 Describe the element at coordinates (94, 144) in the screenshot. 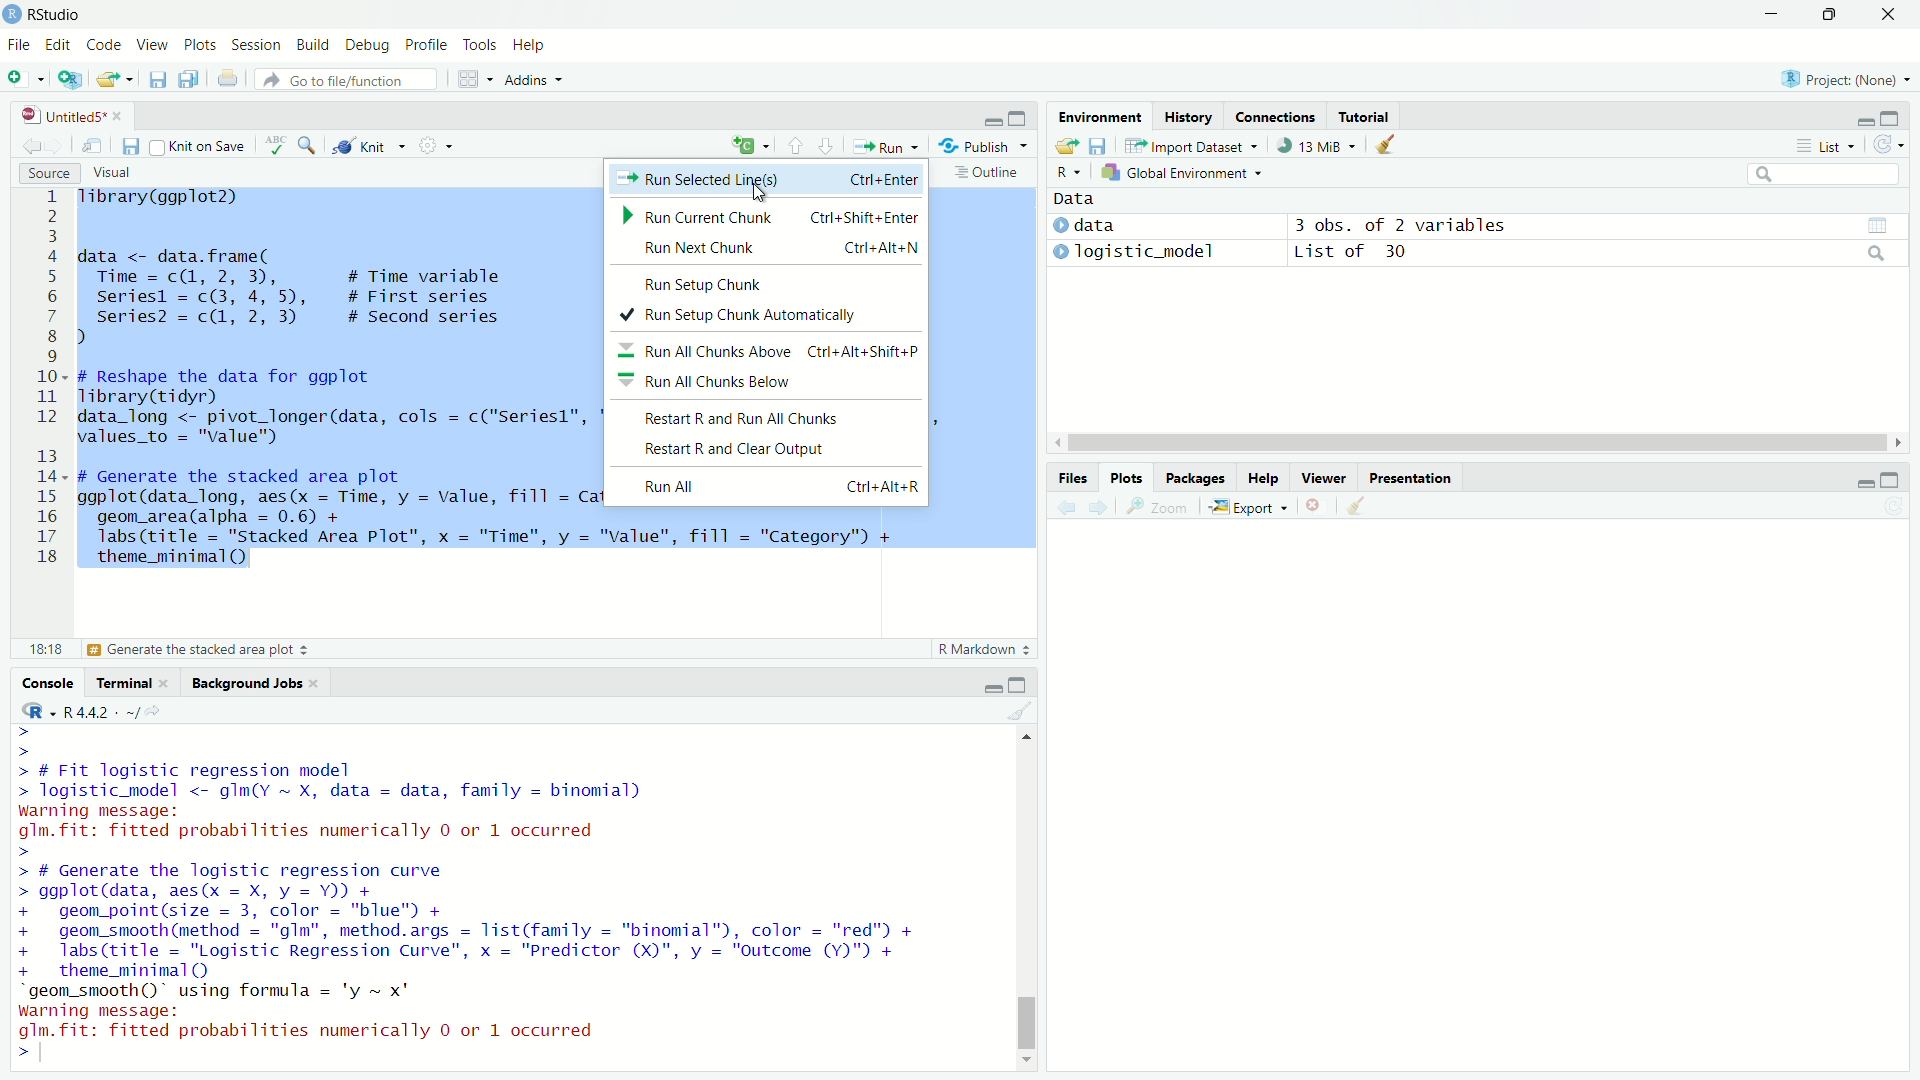

I see `move` at that location.